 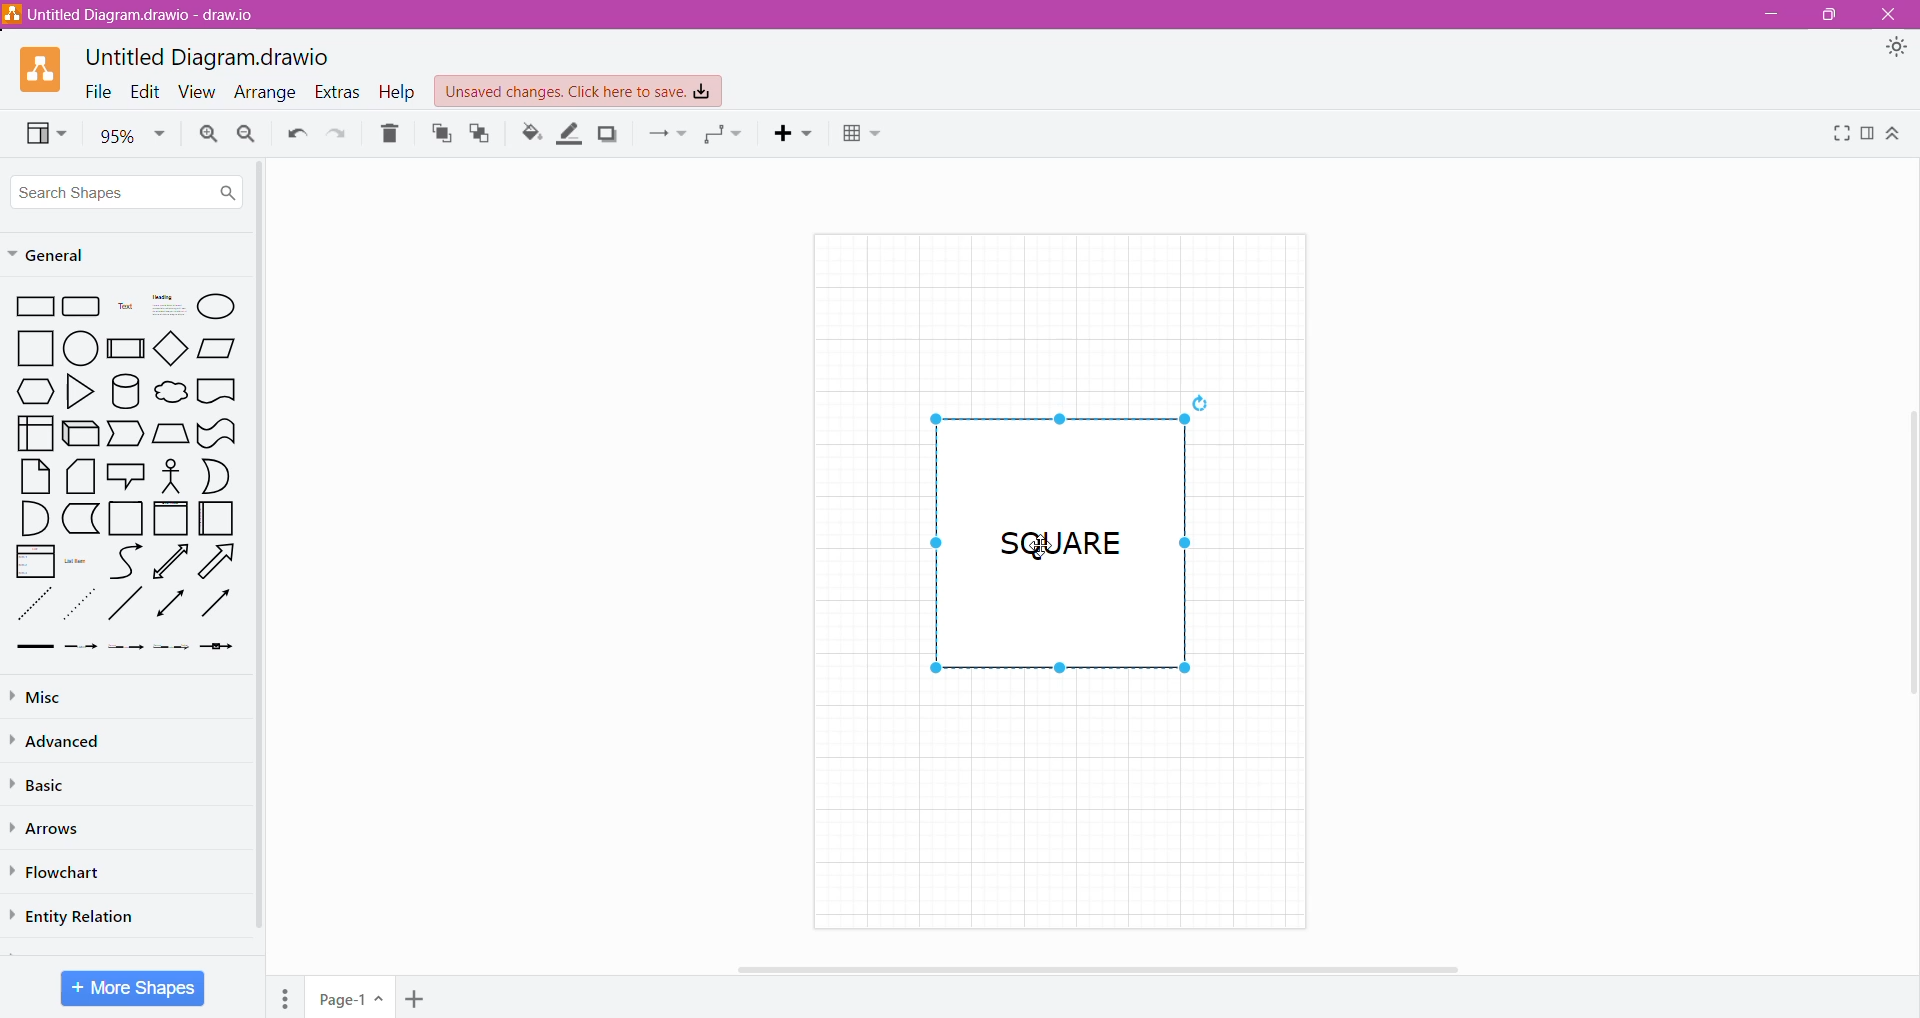 What do you see at coordinates (127, 650) in the screenshot?
I see `Thin Arrow` at bounding box center [127, 650].